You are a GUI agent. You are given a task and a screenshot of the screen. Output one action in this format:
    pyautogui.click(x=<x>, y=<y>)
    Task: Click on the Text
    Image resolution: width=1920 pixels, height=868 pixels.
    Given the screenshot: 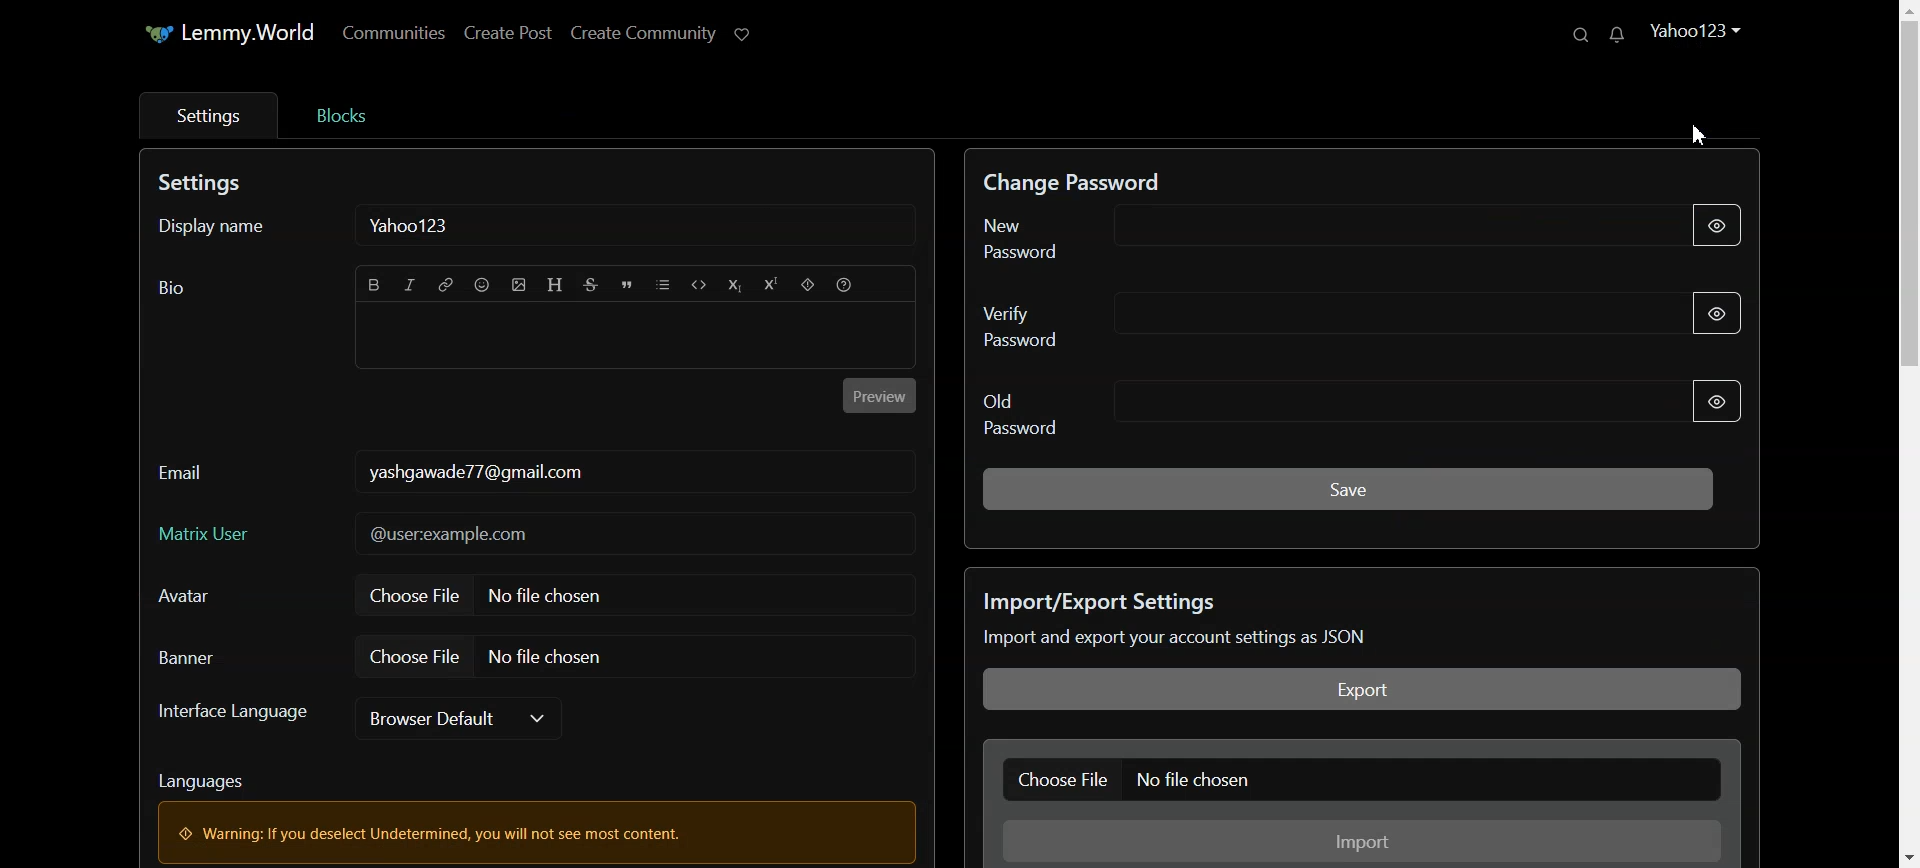 What is the action you would take?
    pyautogui.click(x=415, y=226)
    